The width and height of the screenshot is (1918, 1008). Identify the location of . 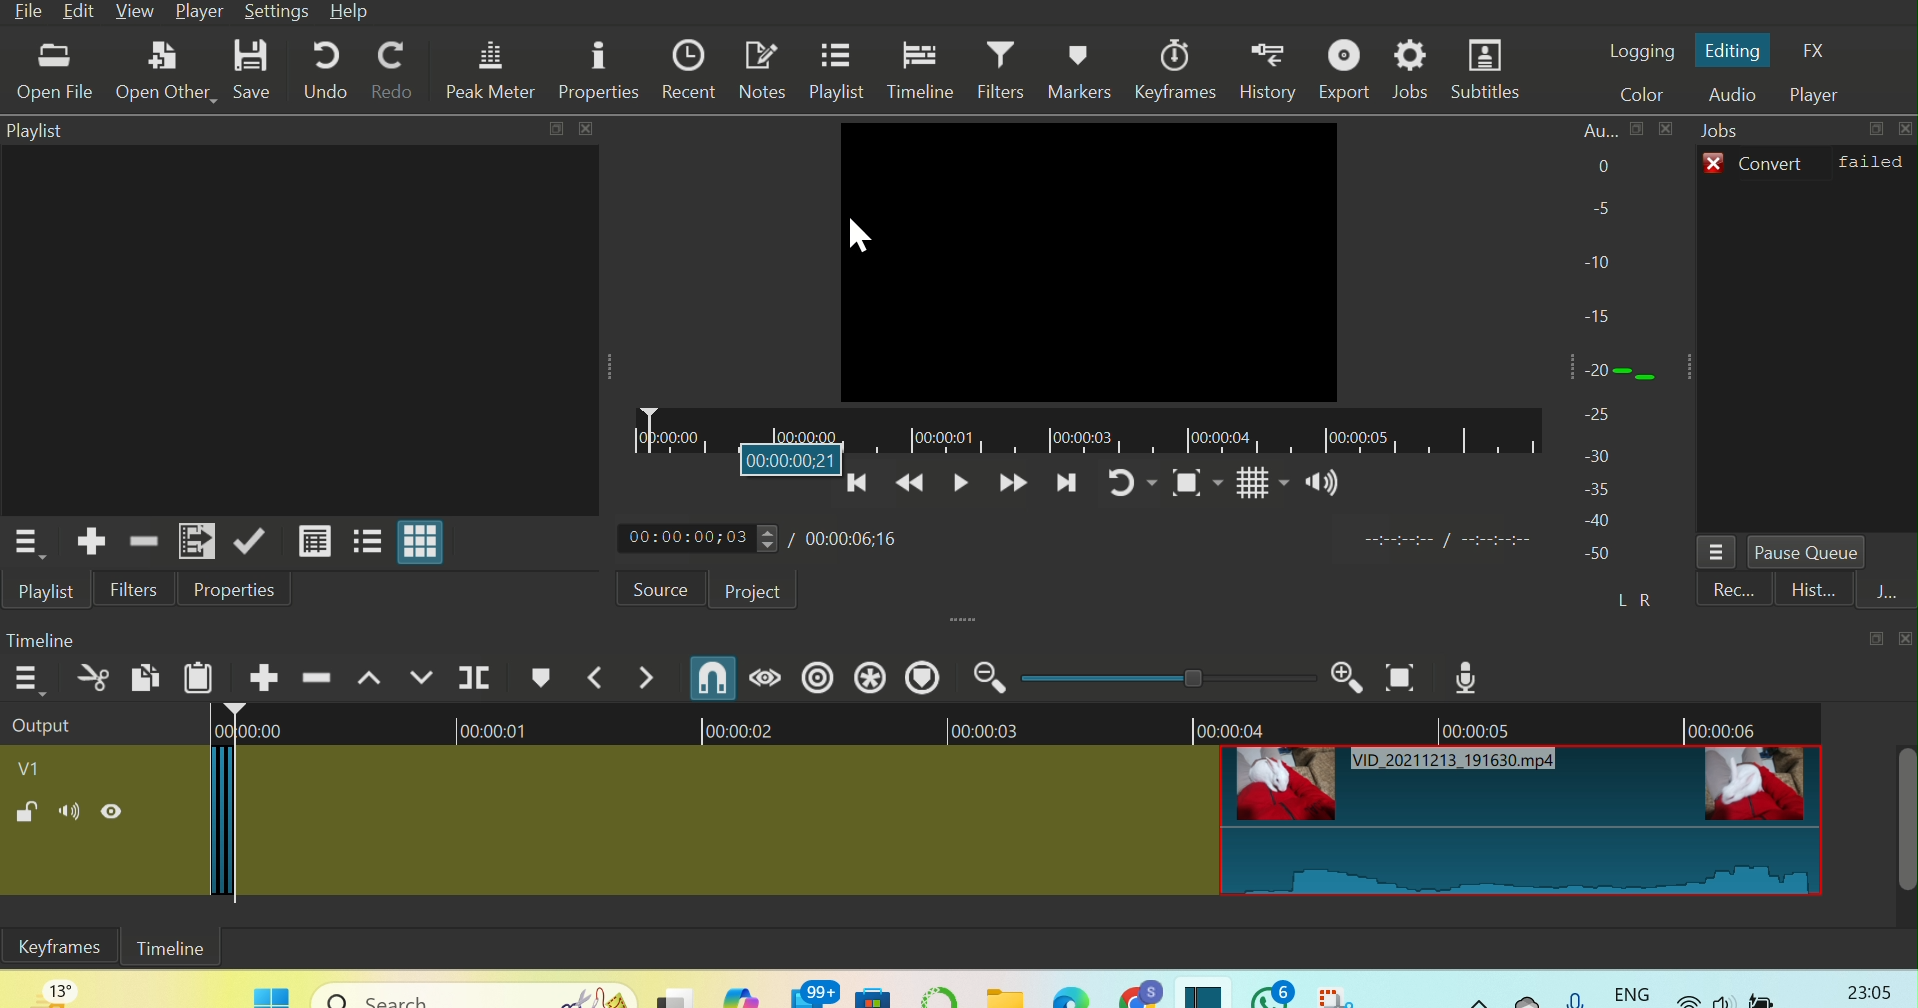
(1498, 541).